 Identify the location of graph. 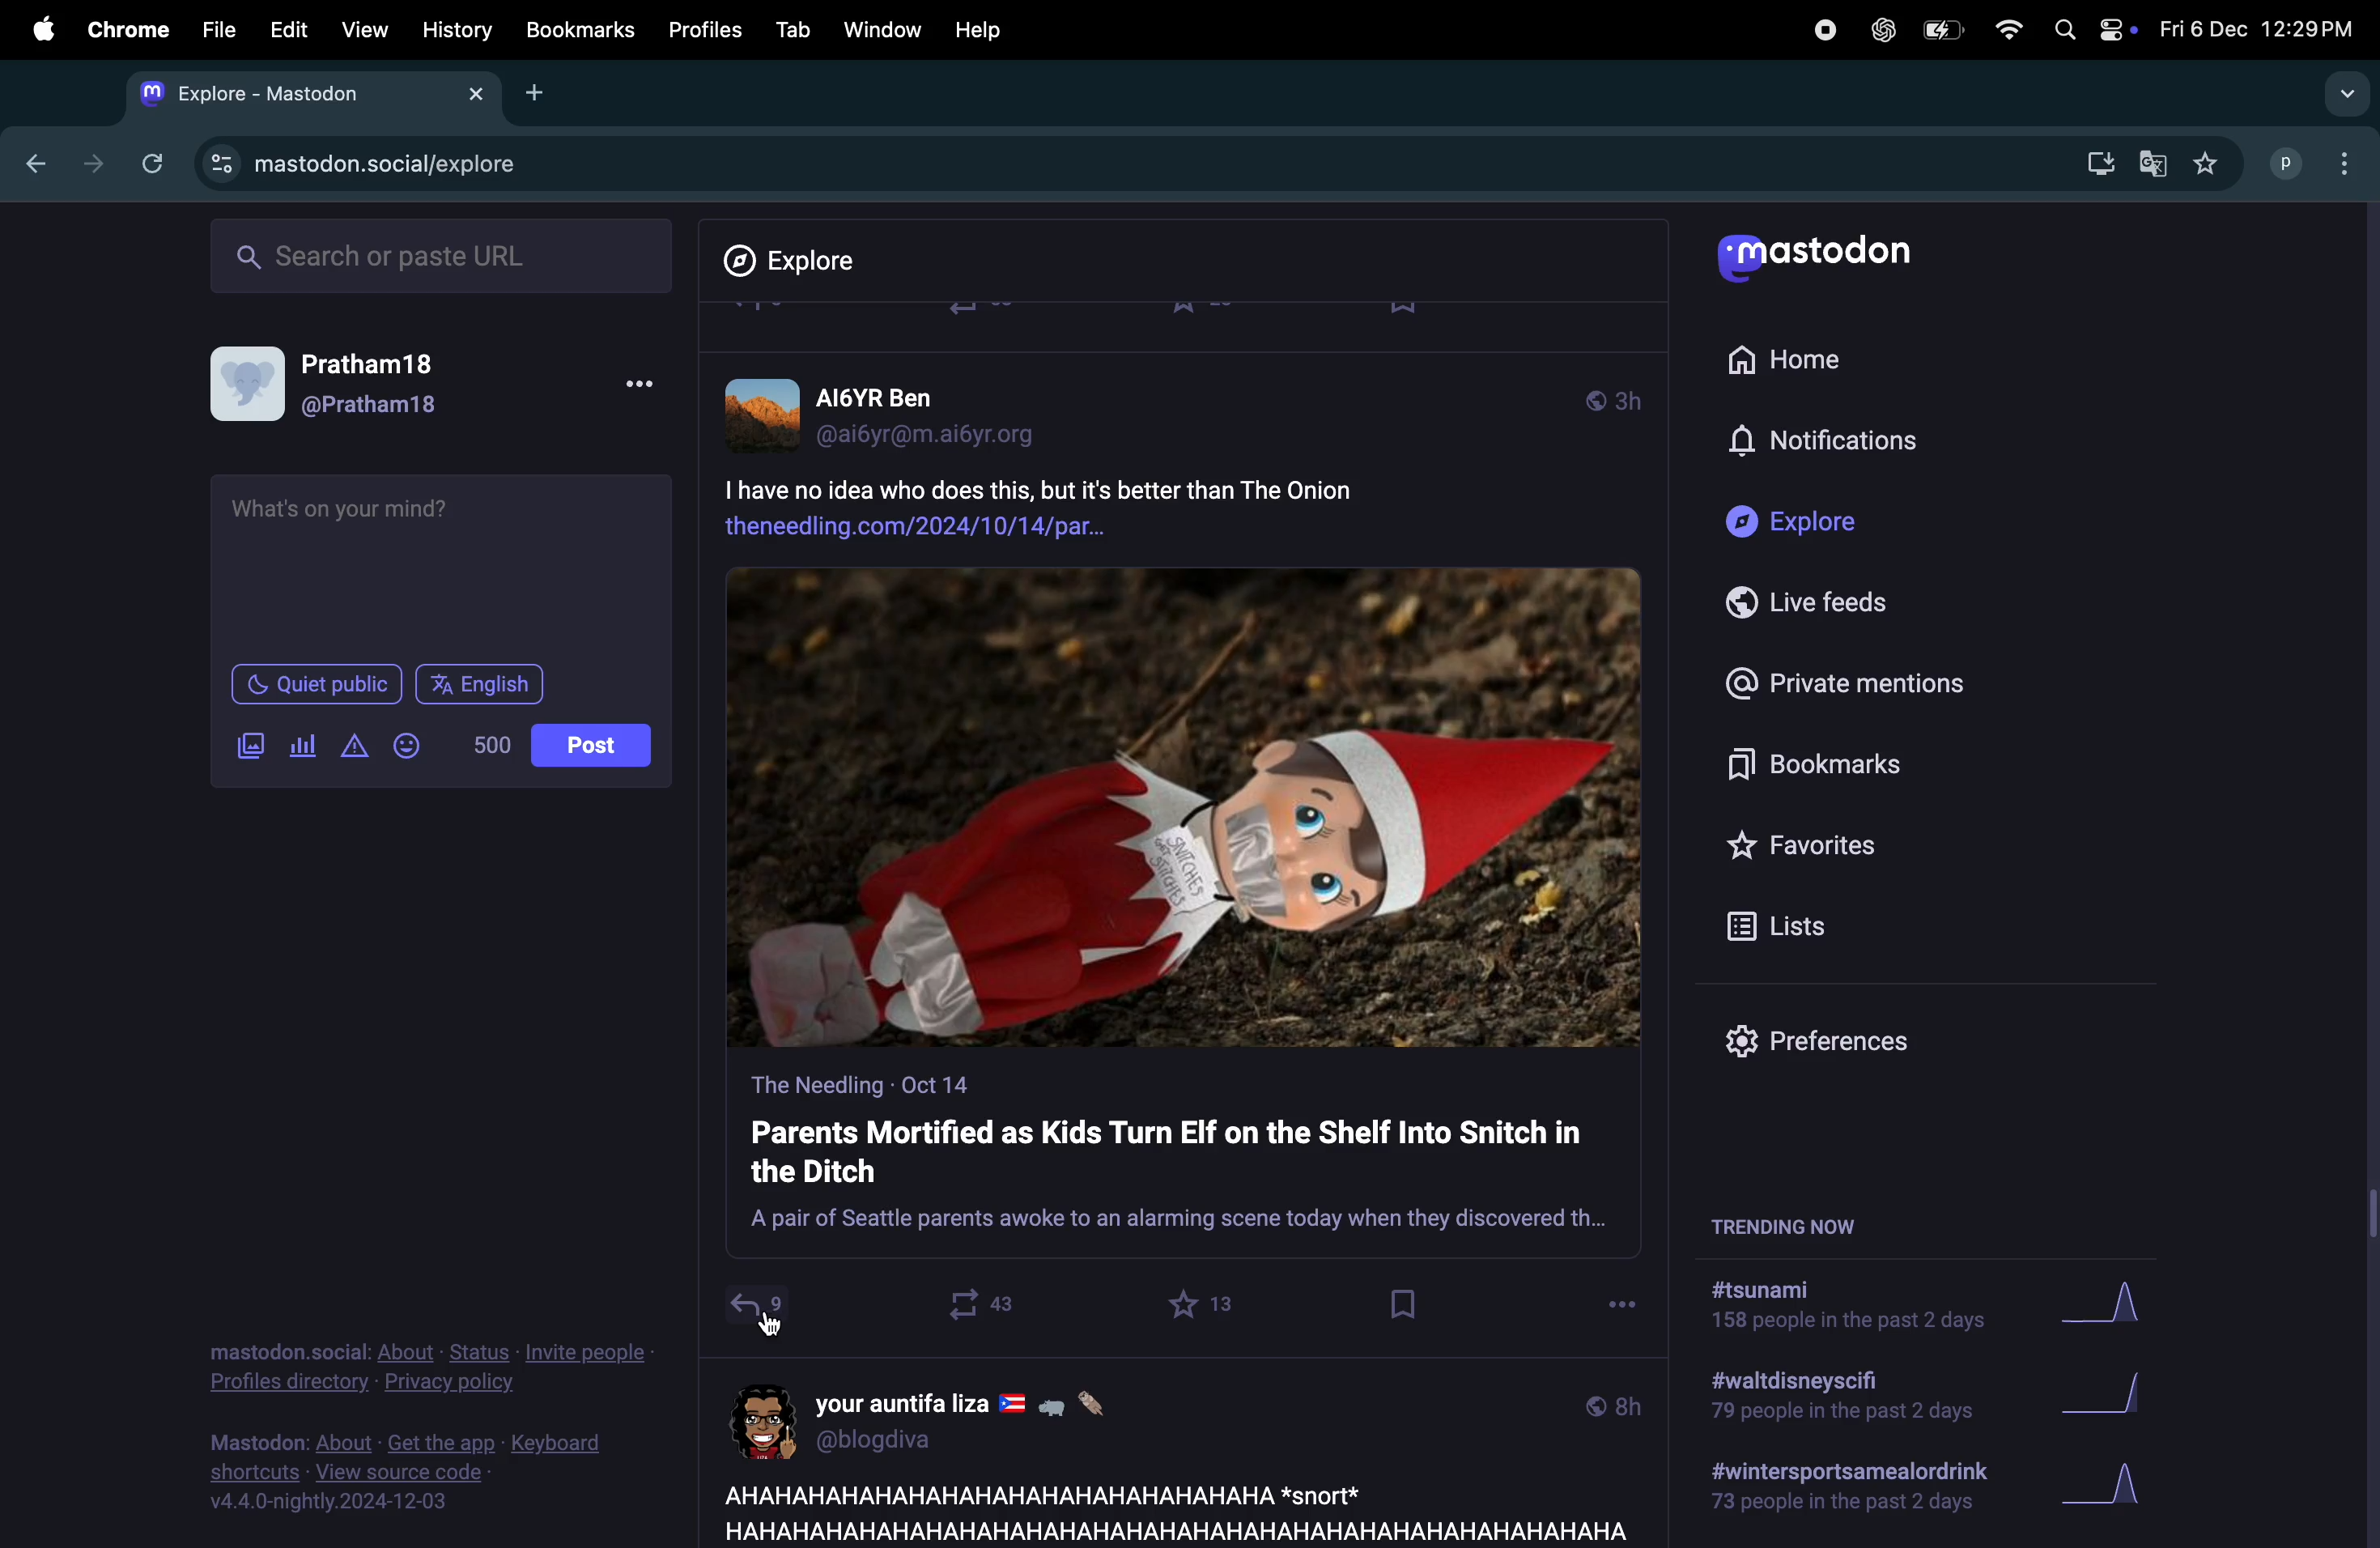
(2119, 1307).